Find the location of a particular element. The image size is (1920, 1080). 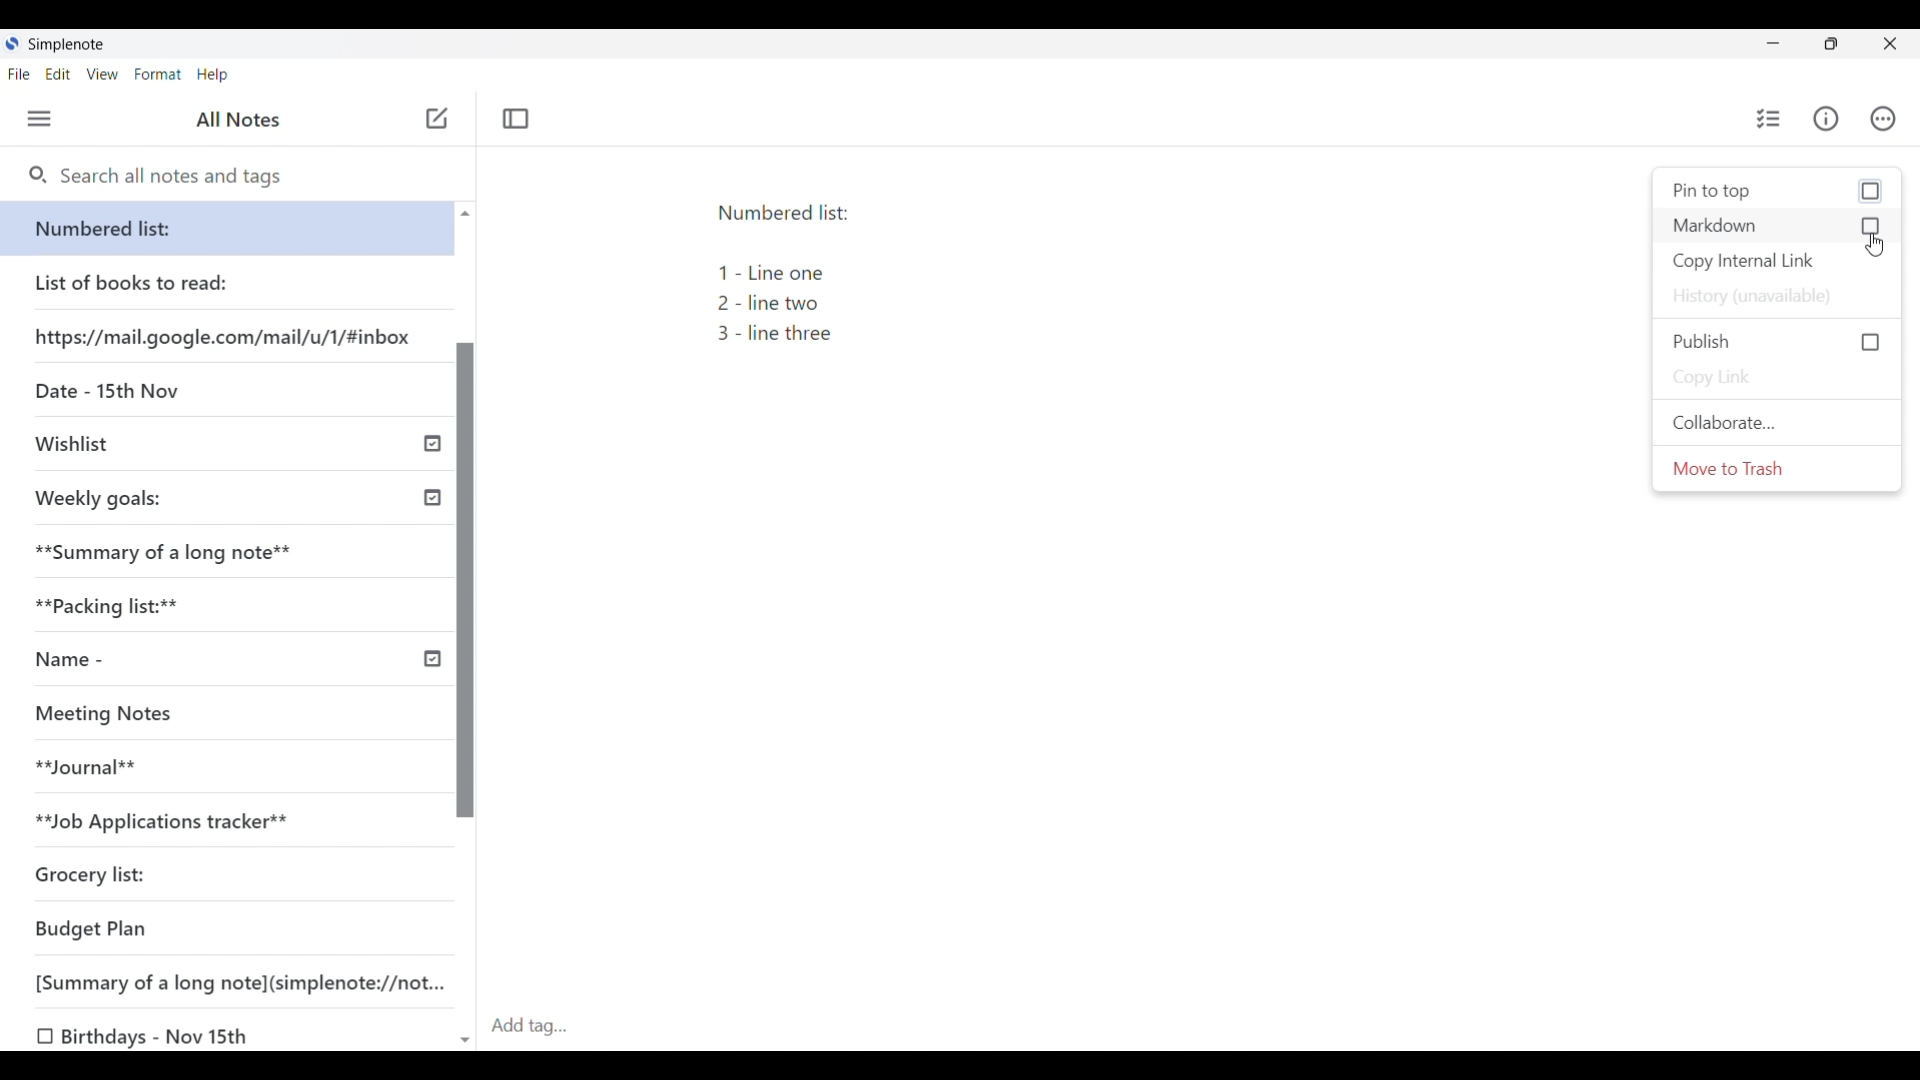

**Journal** is located at coordinates (100, 769).